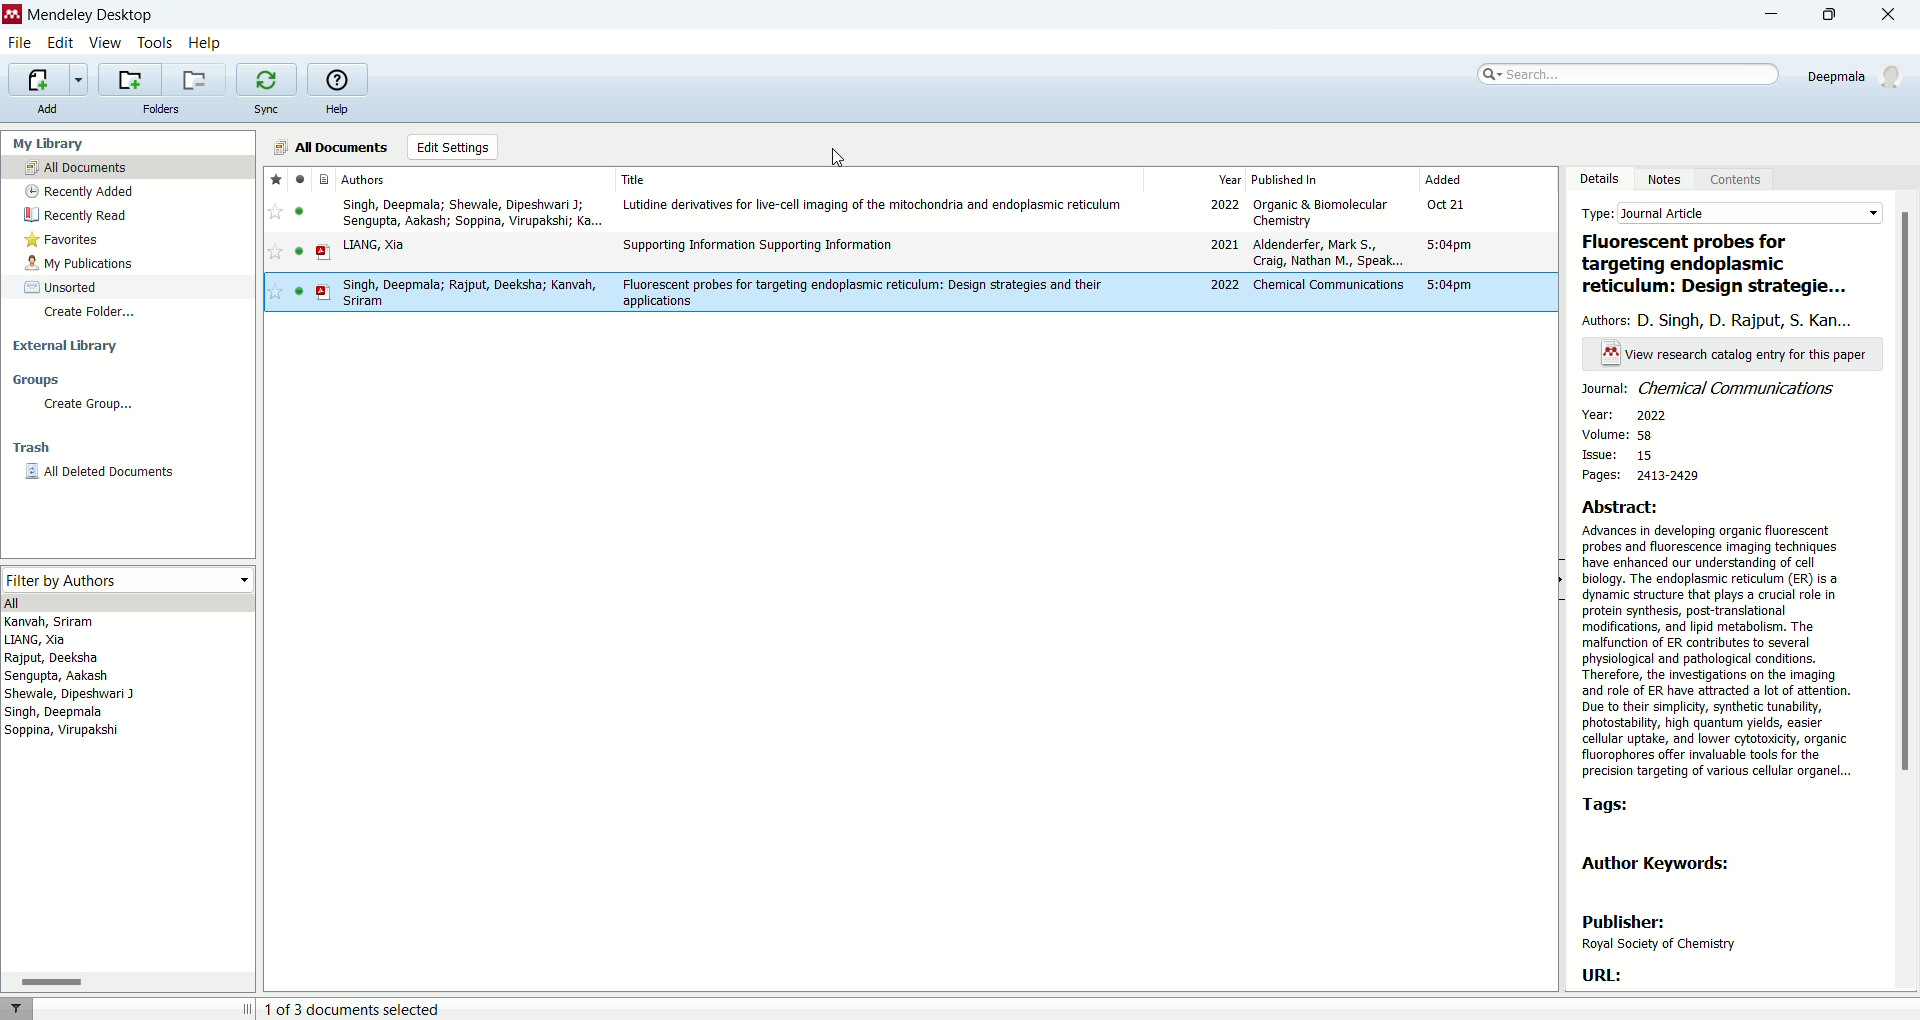 This screenshot has width=1920, height=1020. What do you see at coordinates (48, 107) in the screenshot?
I see `add` at bounding box center [48, 107].